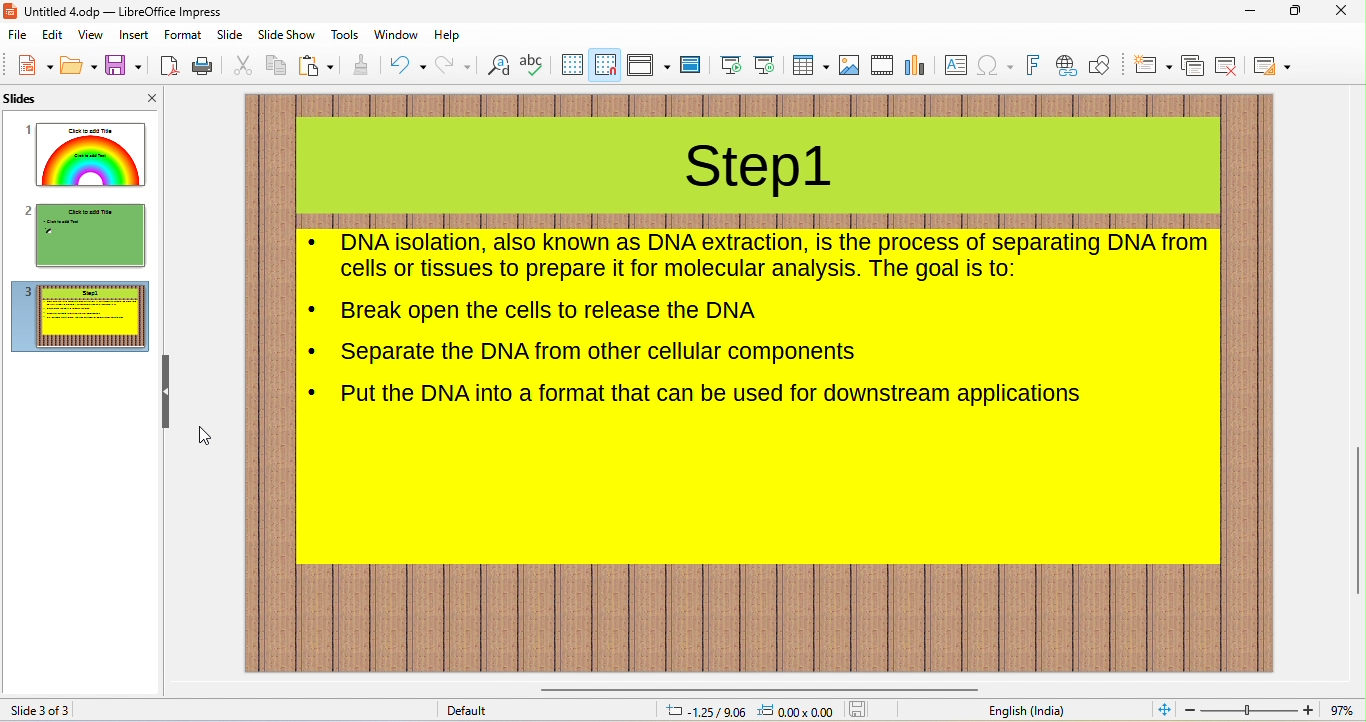 Image resolution: width=1366 pixels, height=722 pixels. I want to click on find and replace, so click(498, 66).